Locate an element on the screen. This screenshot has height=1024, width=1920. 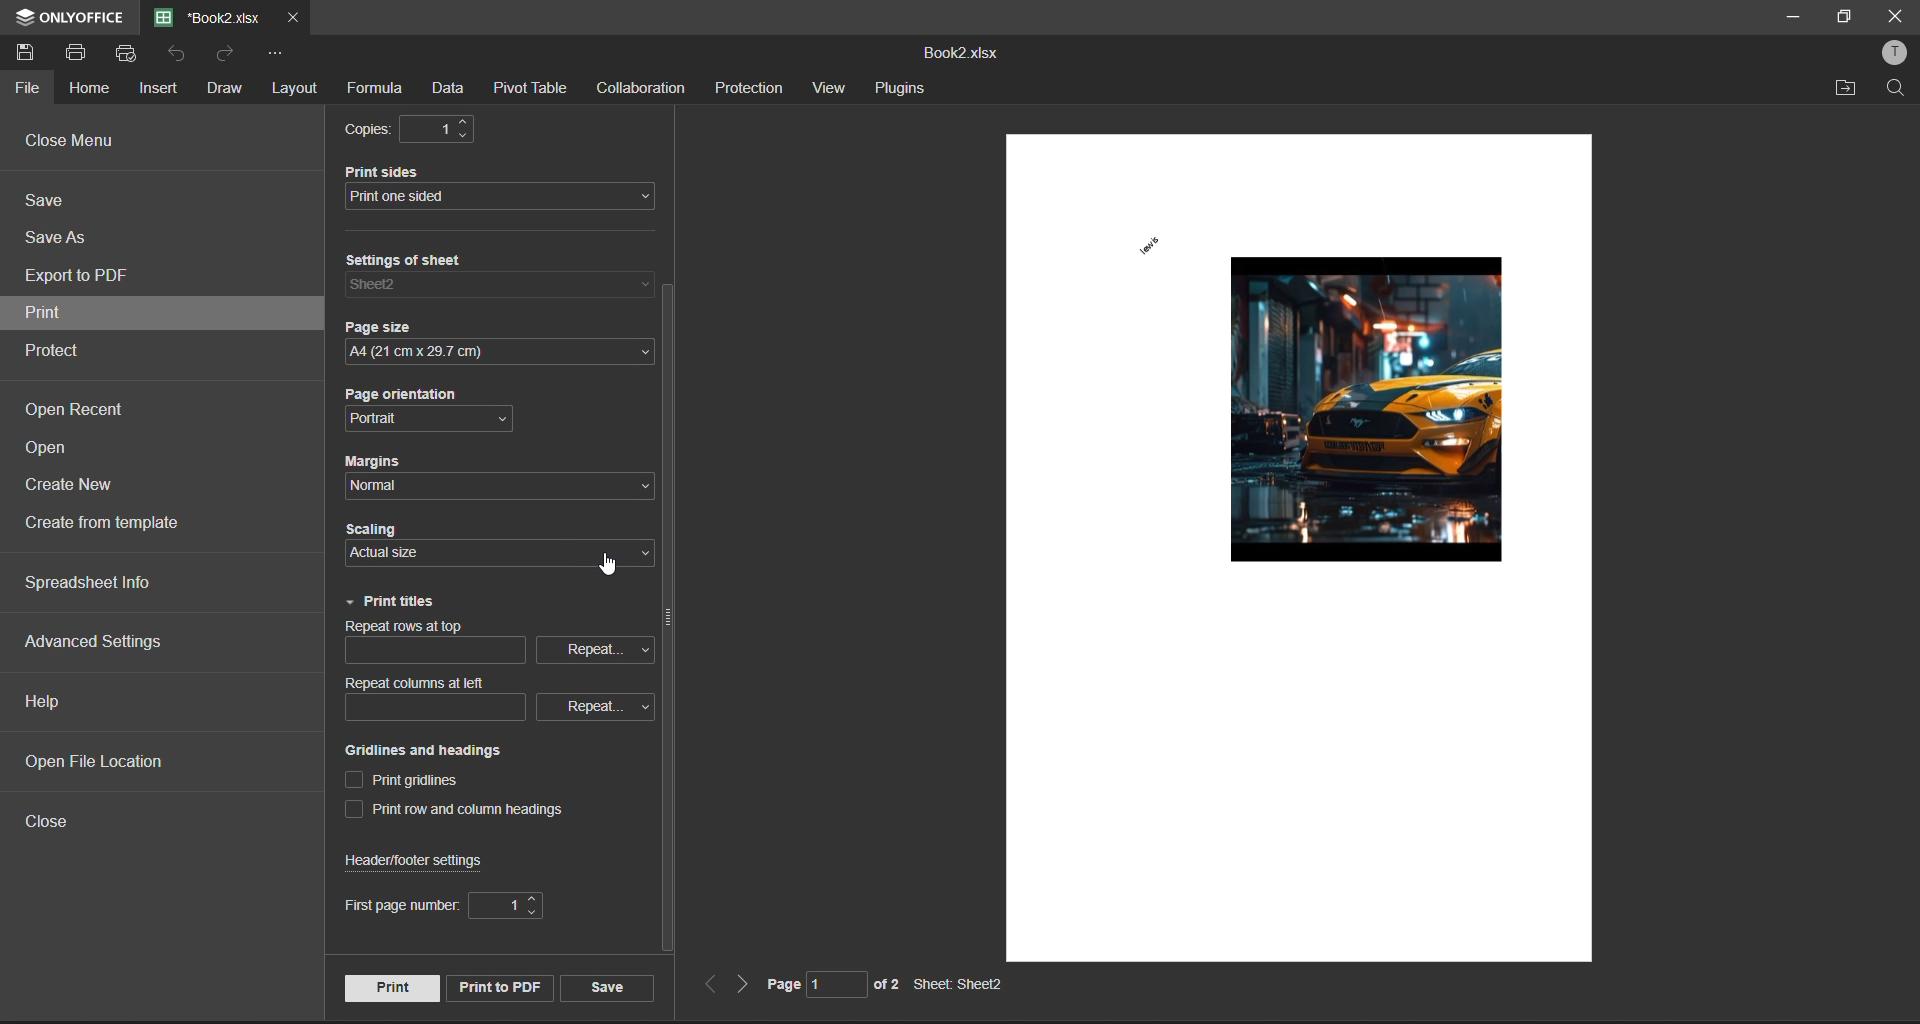
customize quick access toolbar is located at coordinates (277, 54).